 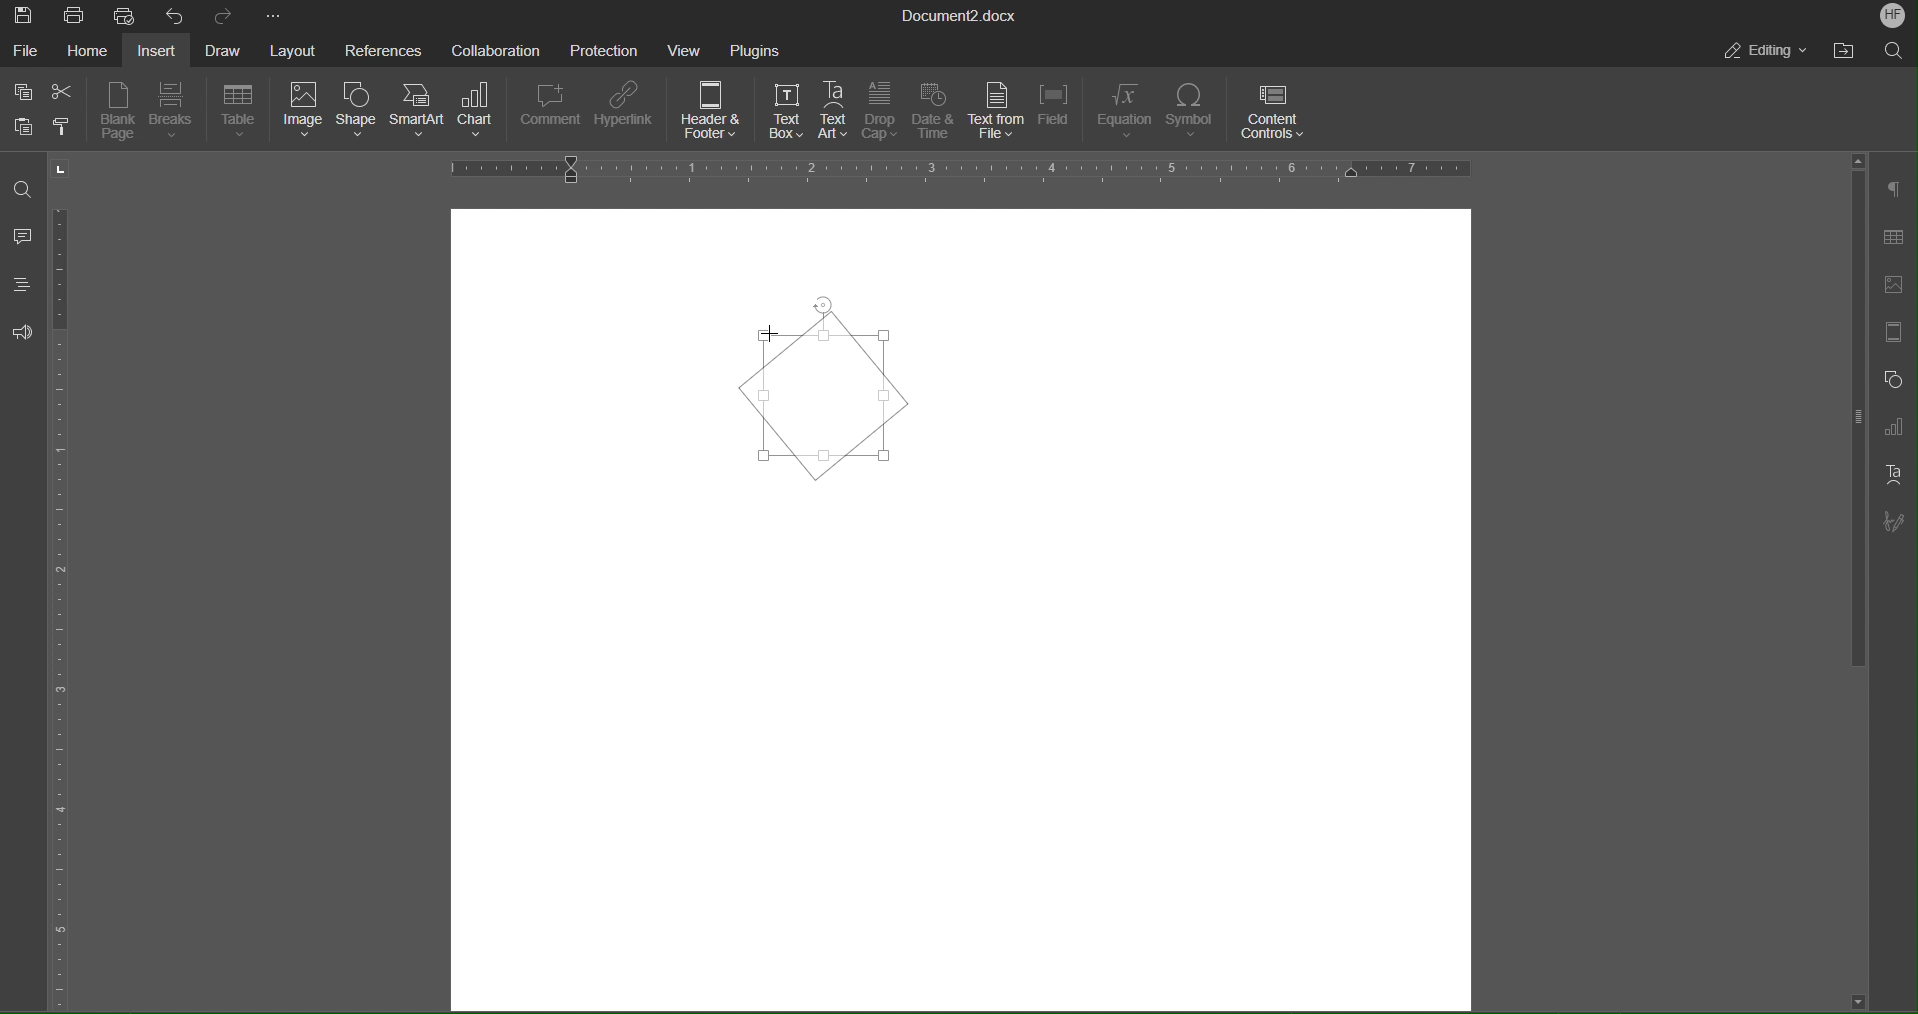 What do you see at coordinates (1892, 427) in the screenshot?
I see `Graph` at bounding box center [1892, 427].